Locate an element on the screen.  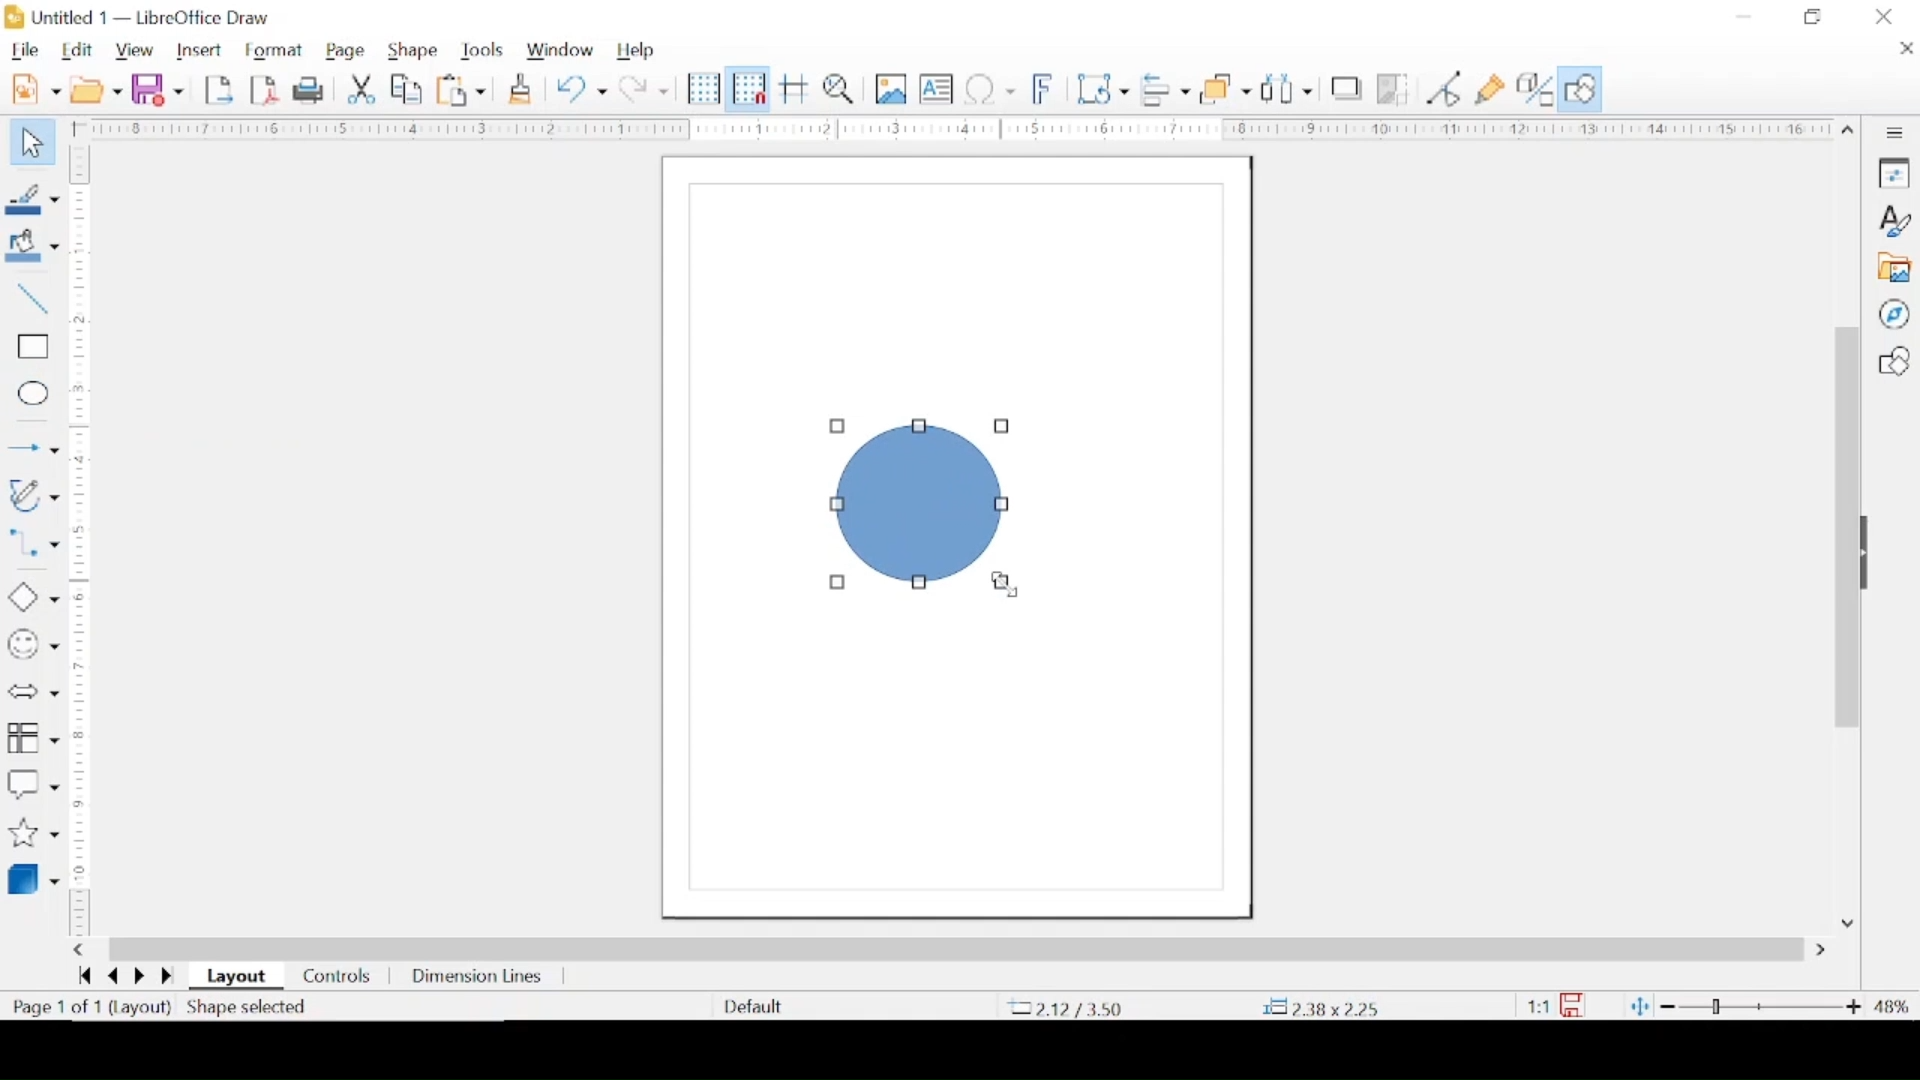
flowchart is located at coordinates (32, 738).